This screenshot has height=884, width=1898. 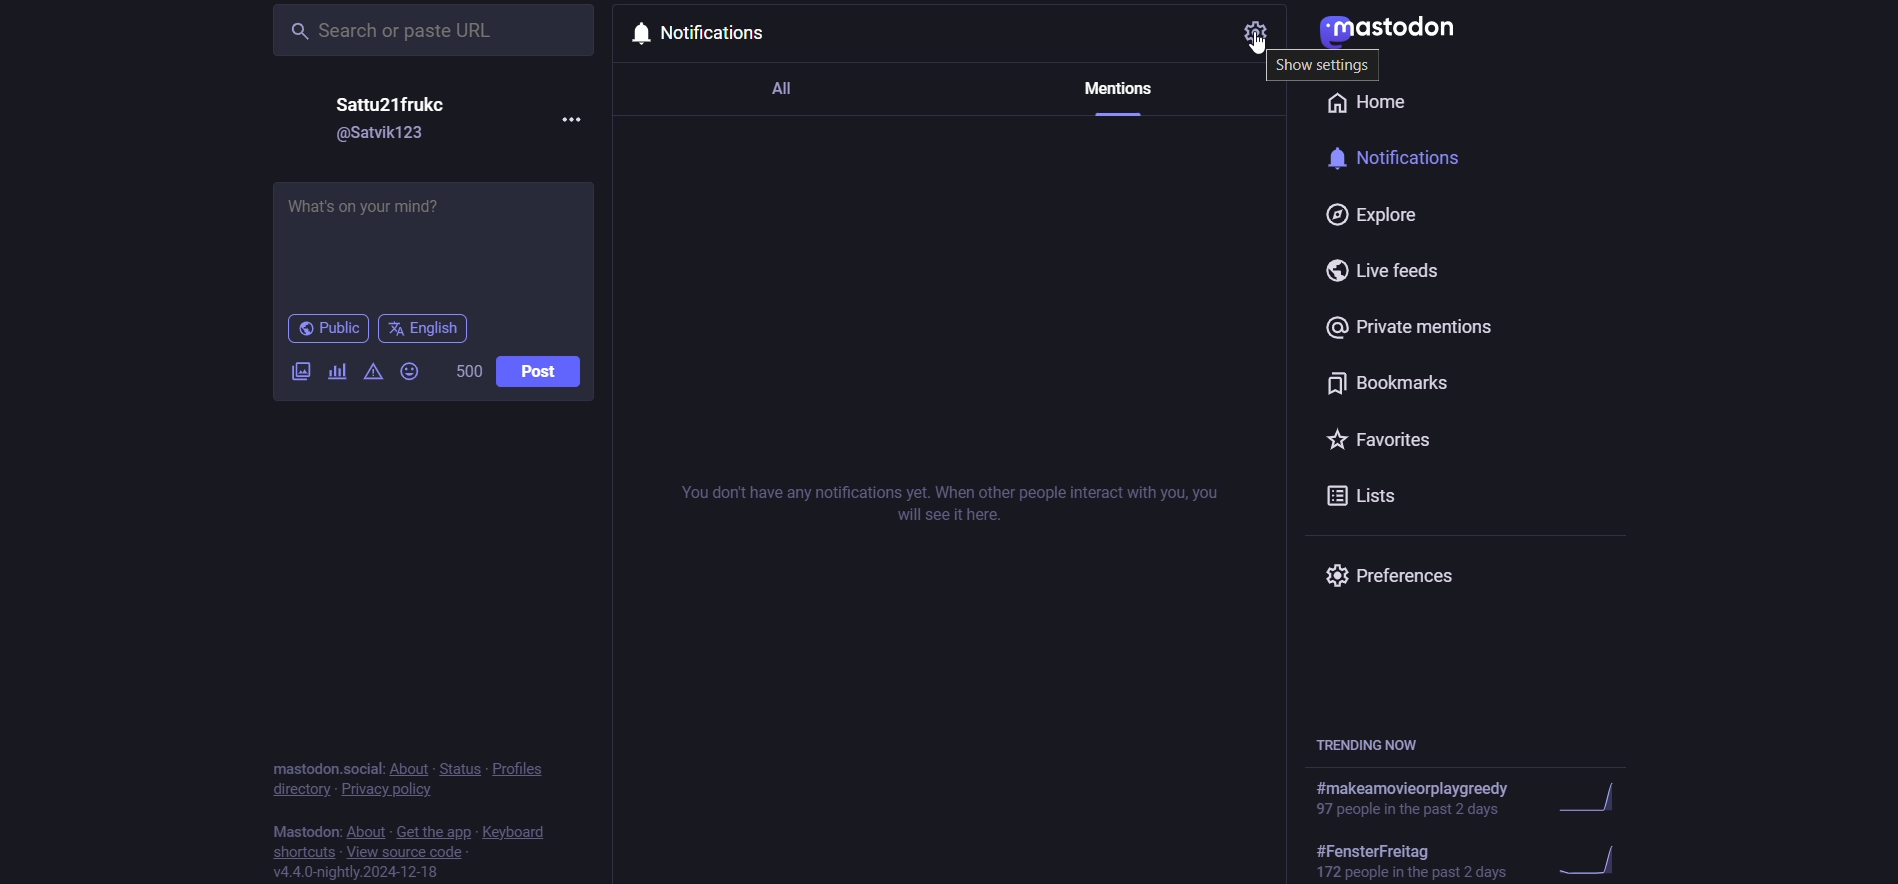 What do you see at coordinates (572, 119) in the screenshot?
I see `more options` at bounding box center [572, 119].